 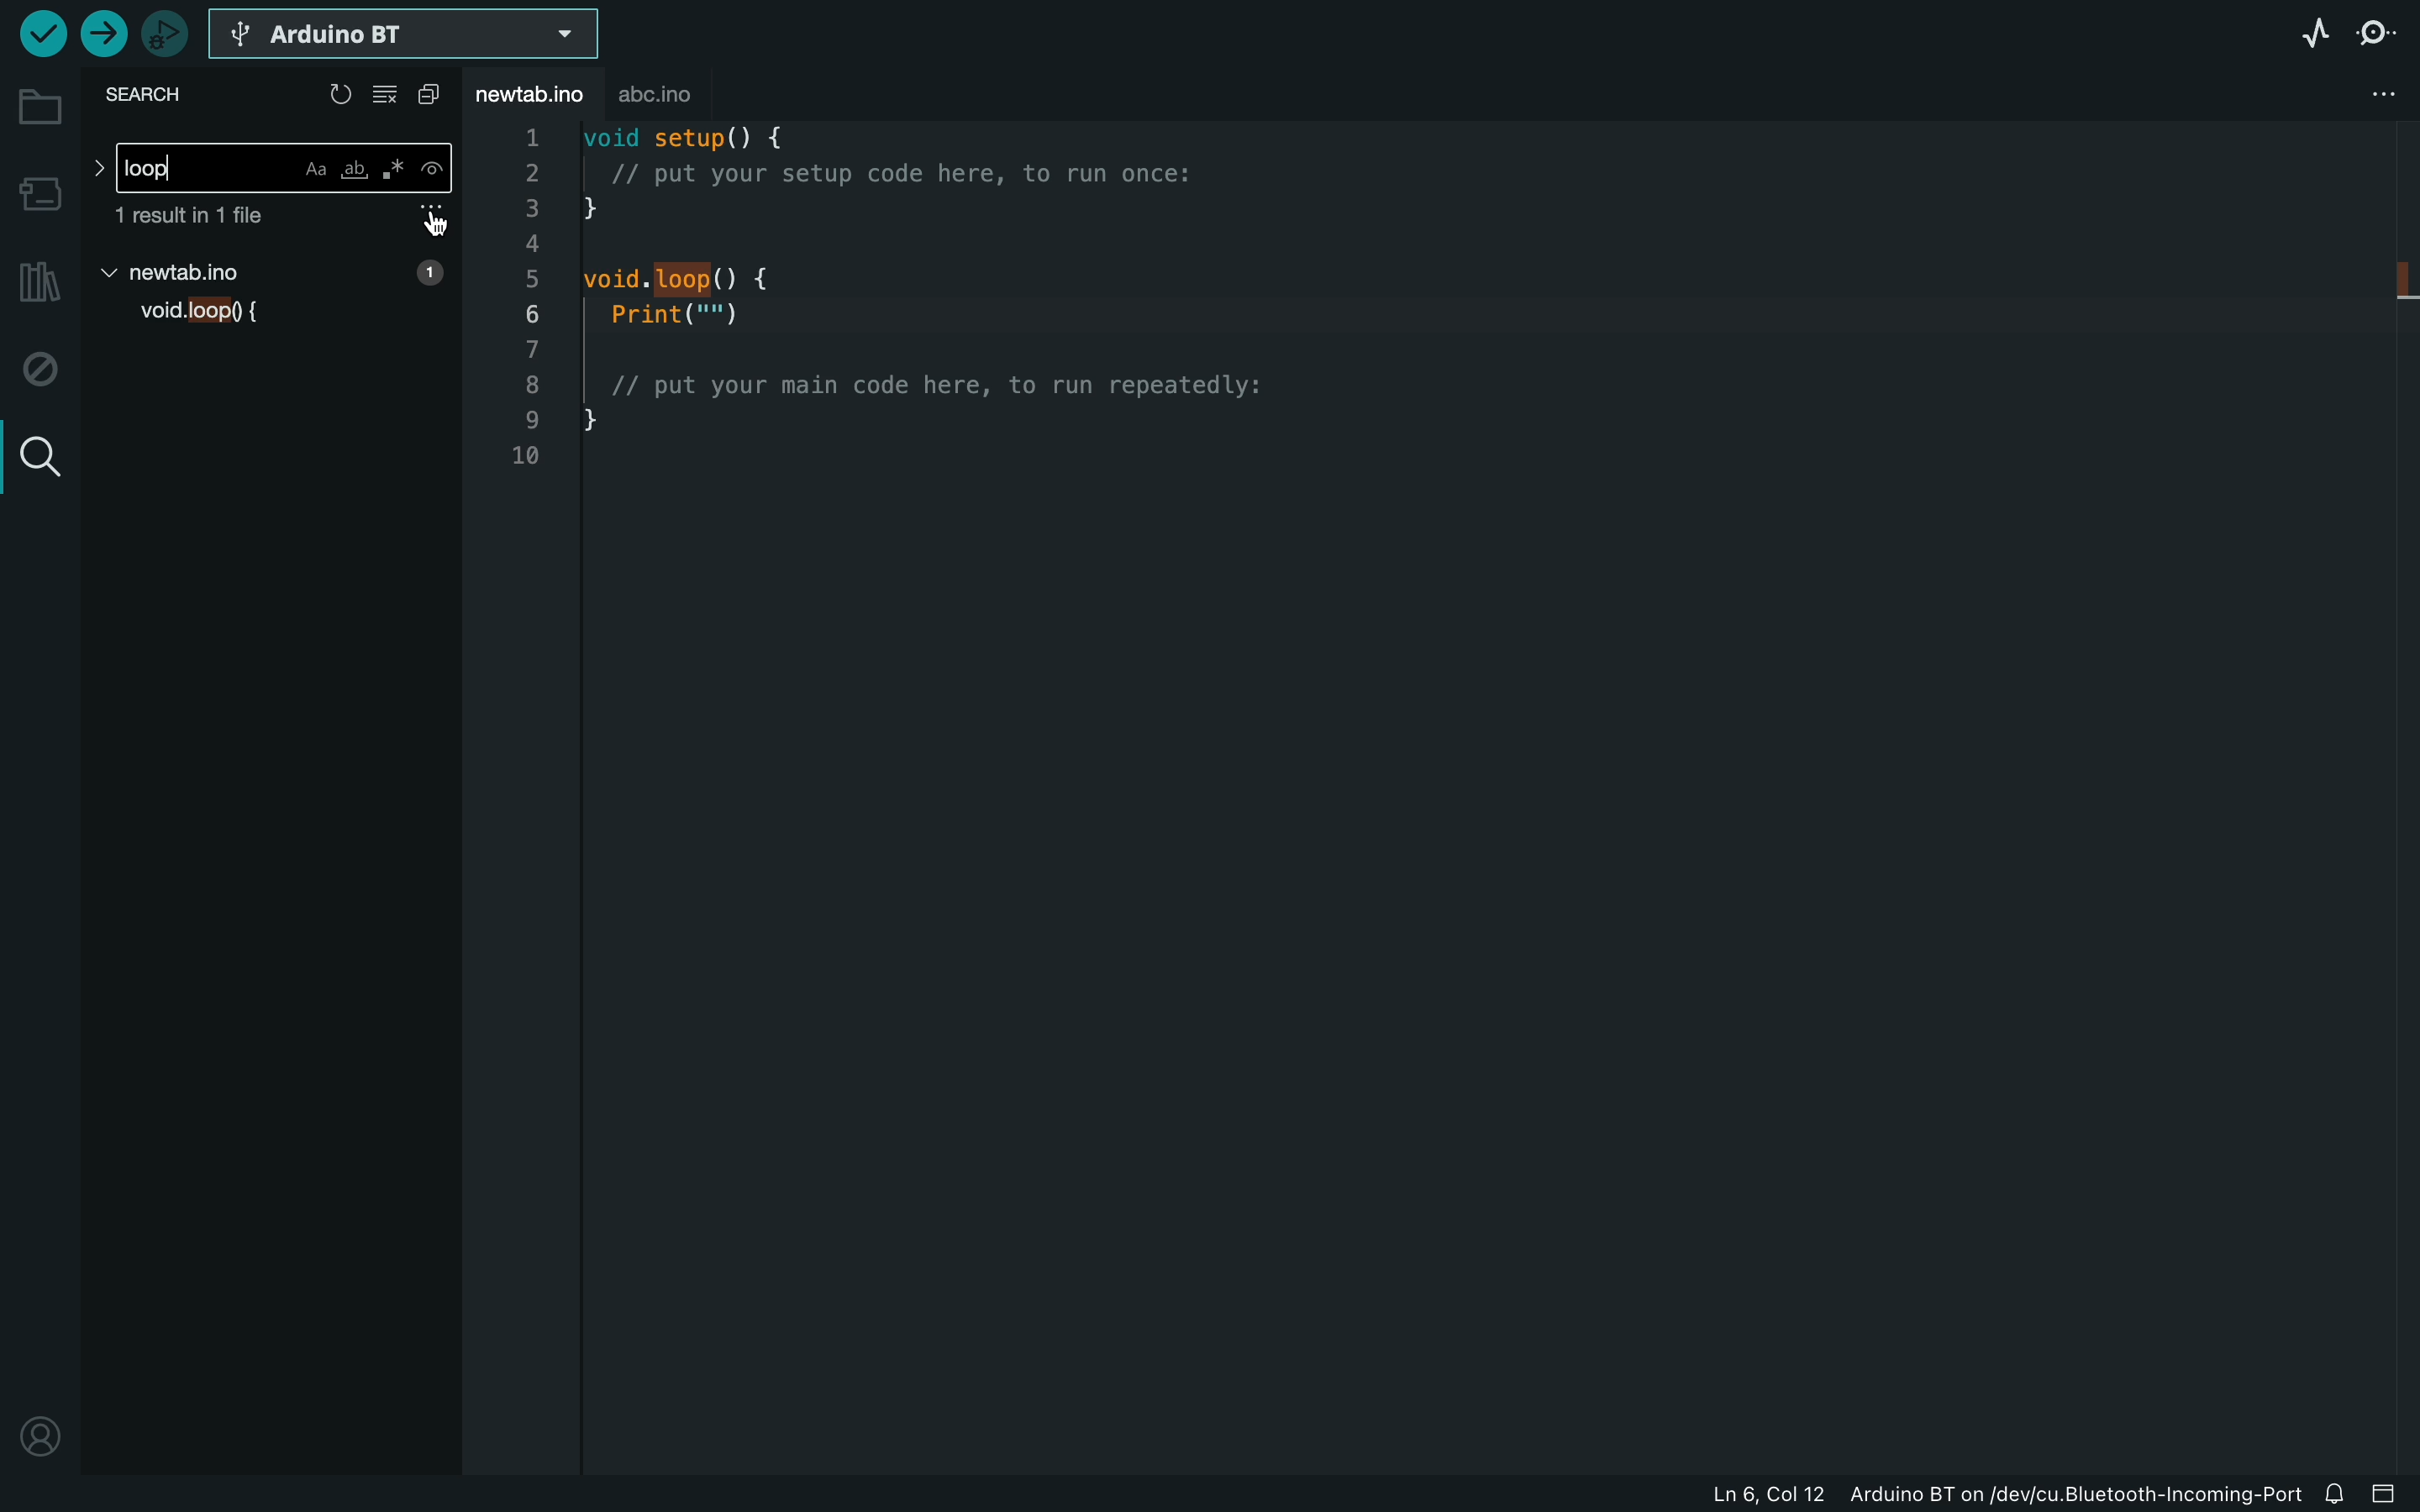 I want to click on close slide bar, so click(x=2393, y=1494).